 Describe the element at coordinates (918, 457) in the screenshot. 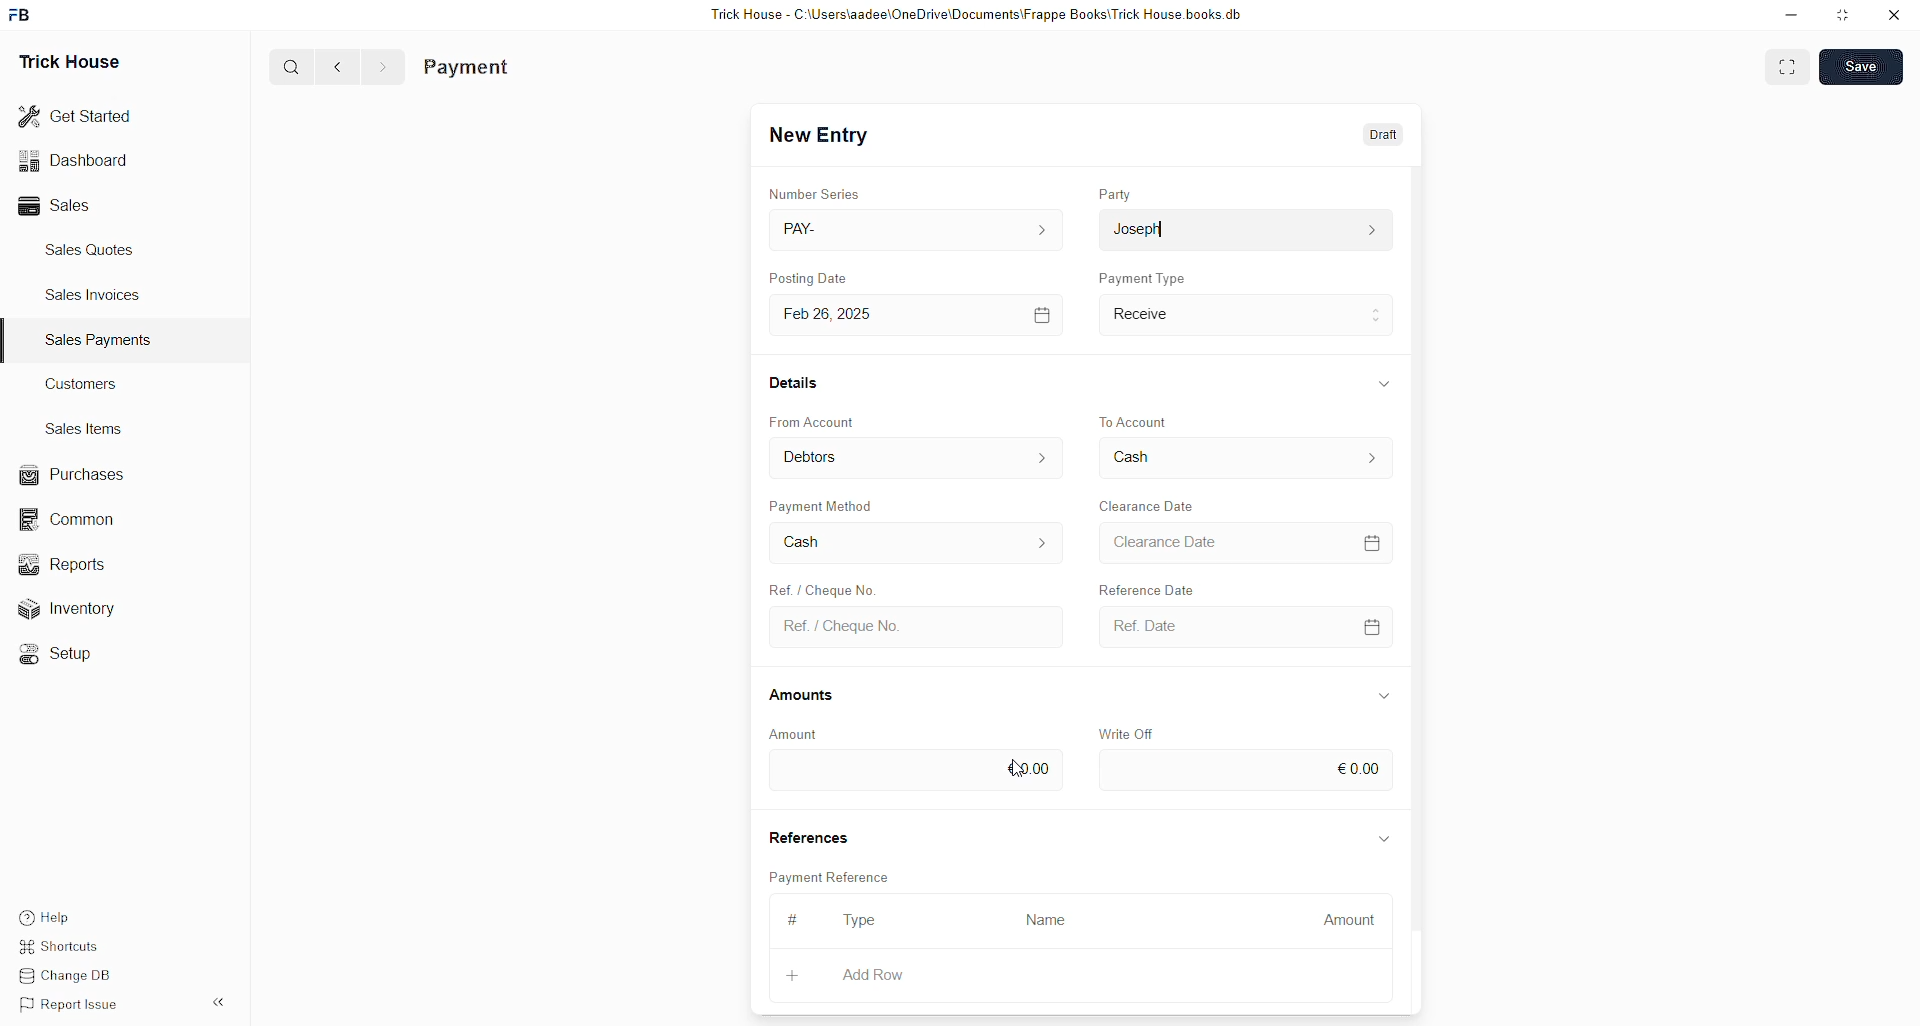

I see `From Account` at that location.